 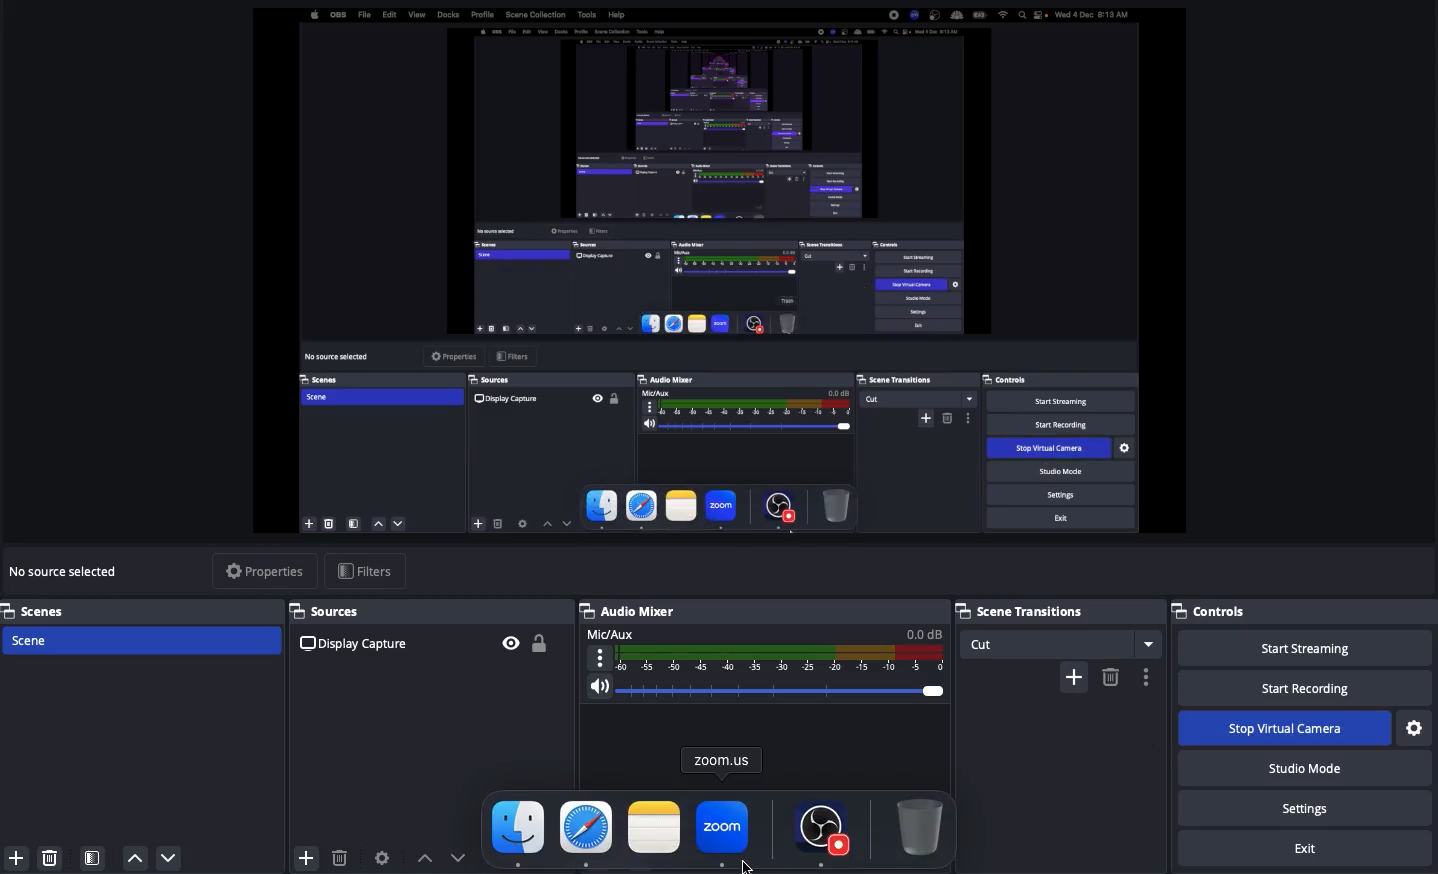 I want to click on Start streaming, so click(x=1309, y=649).